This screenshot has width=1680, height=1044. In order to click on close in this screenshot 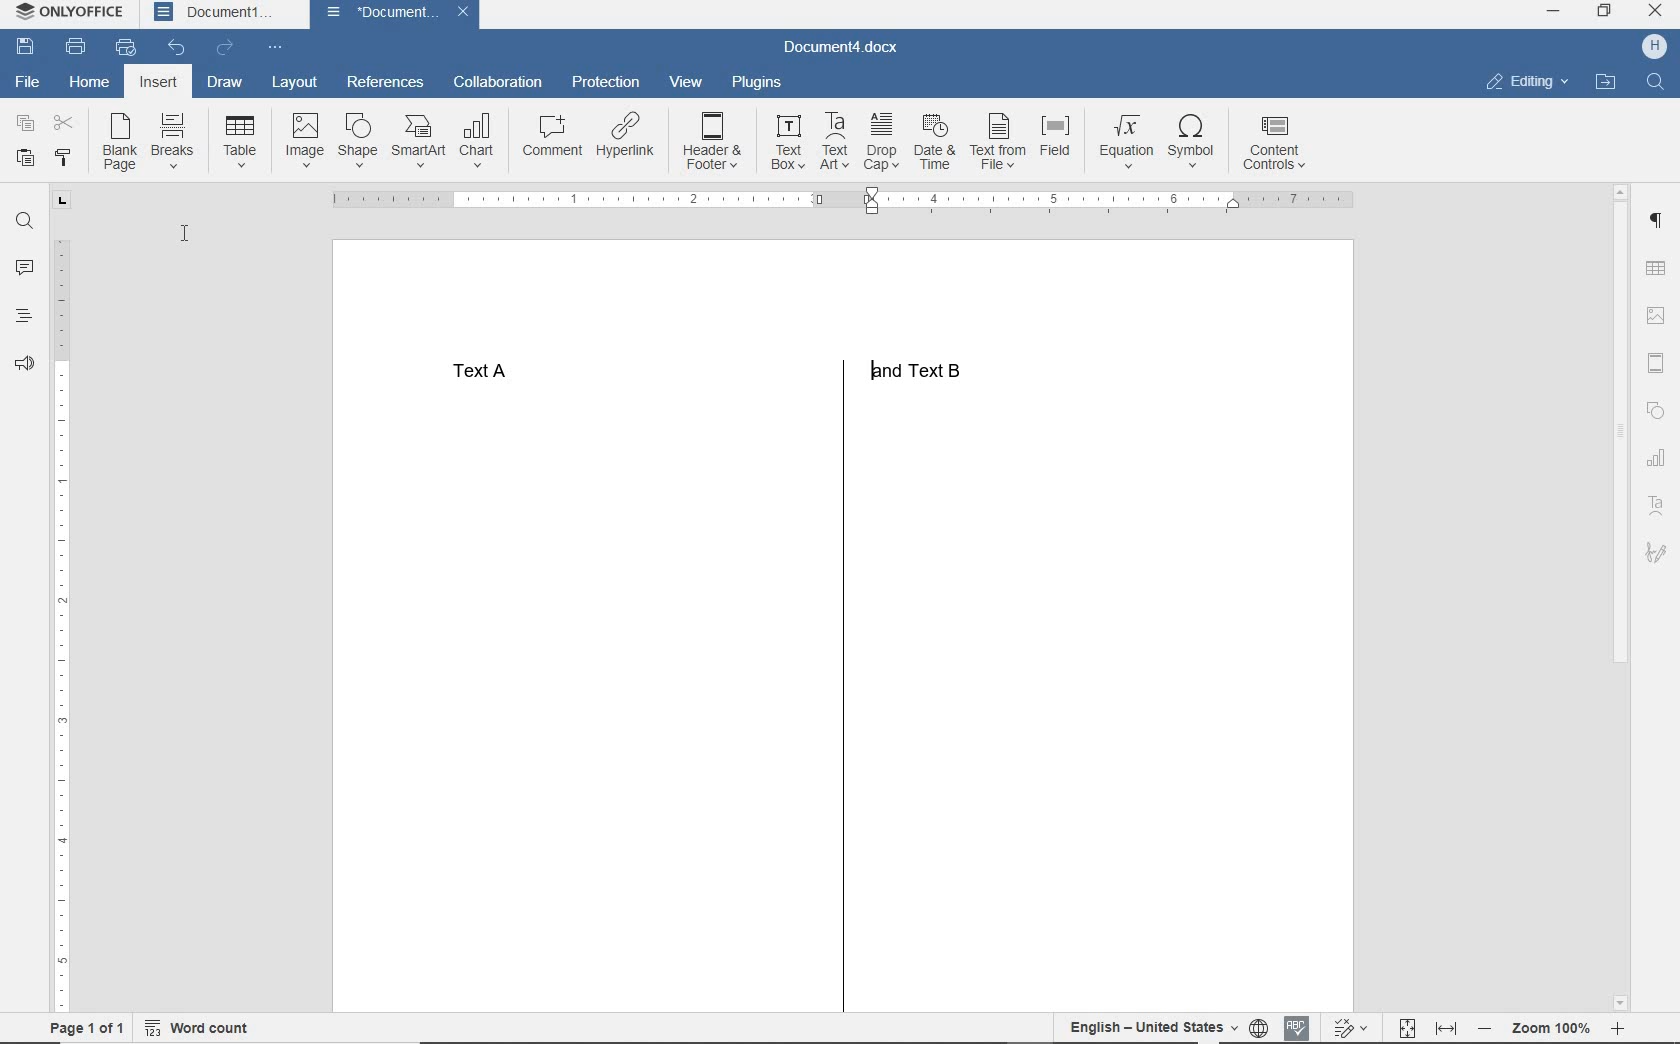, I will do `click(1656, 11)`.